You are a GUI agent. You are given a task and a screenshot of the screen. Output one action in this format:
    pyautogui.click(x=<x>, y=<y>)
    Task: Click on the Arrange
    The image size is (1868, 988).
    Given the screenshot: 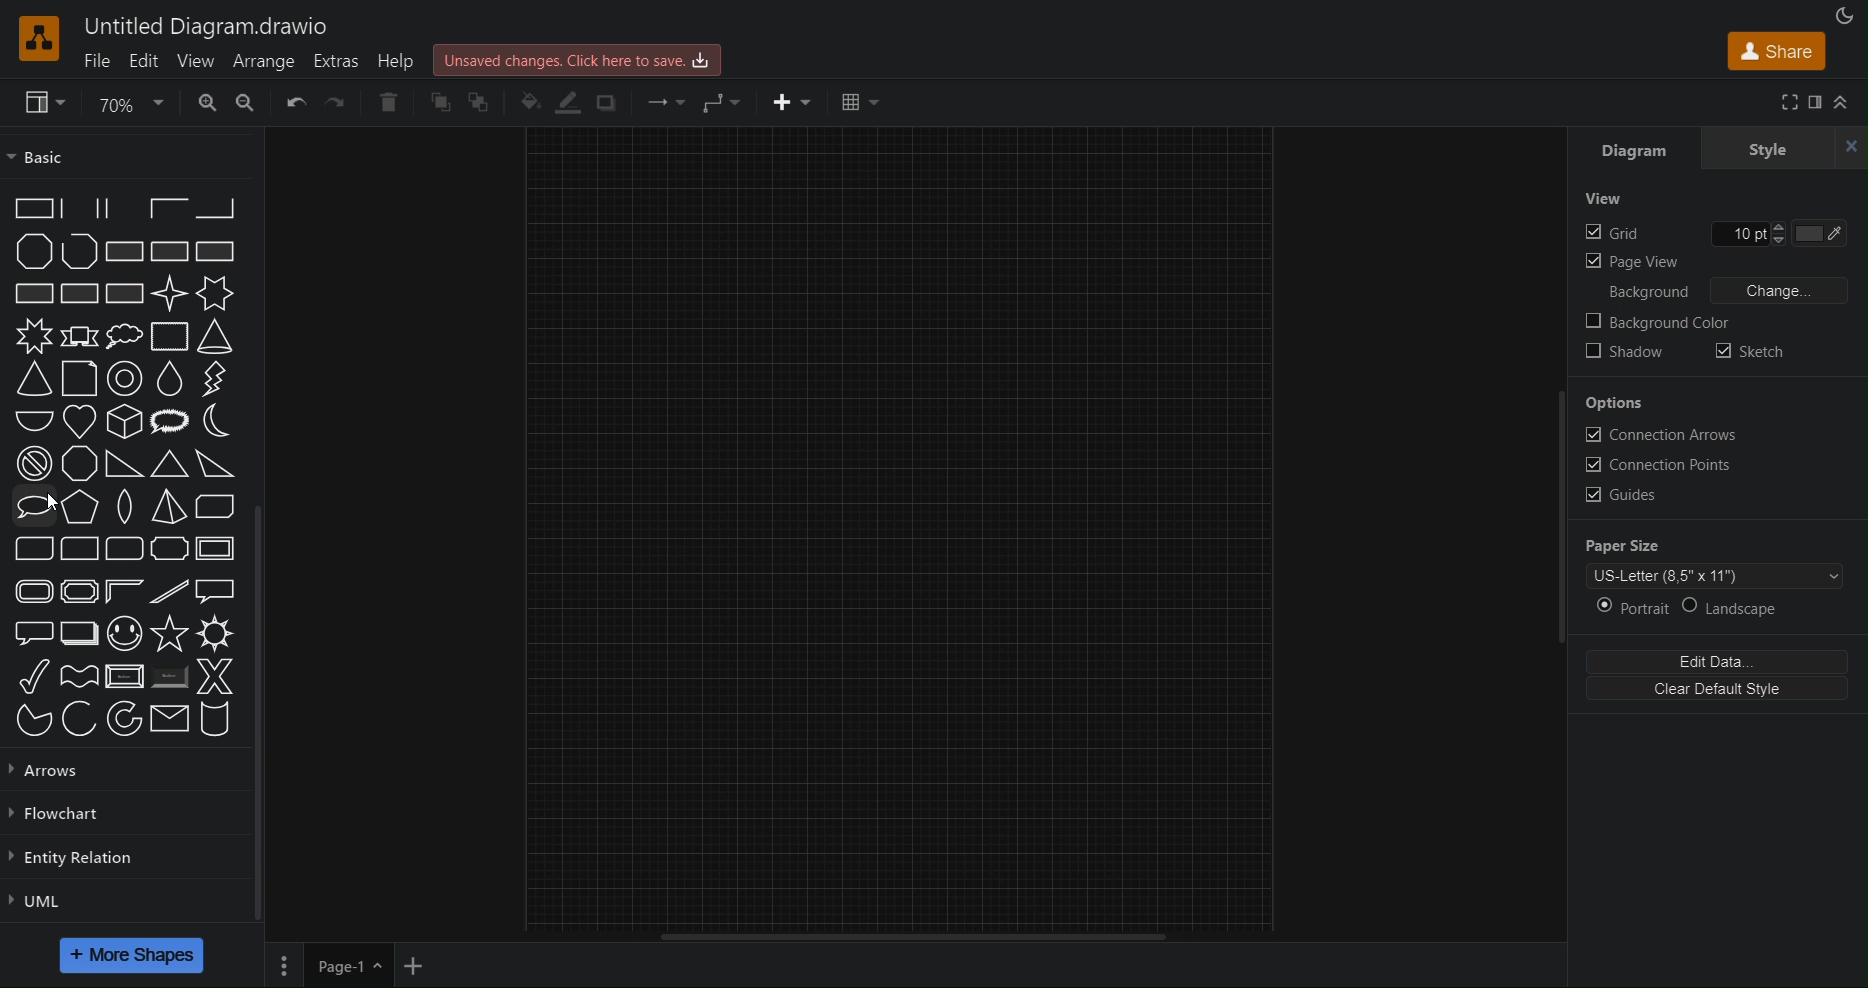 What is the action you would take?
    pyautogui.click(x=262, y=59)
    